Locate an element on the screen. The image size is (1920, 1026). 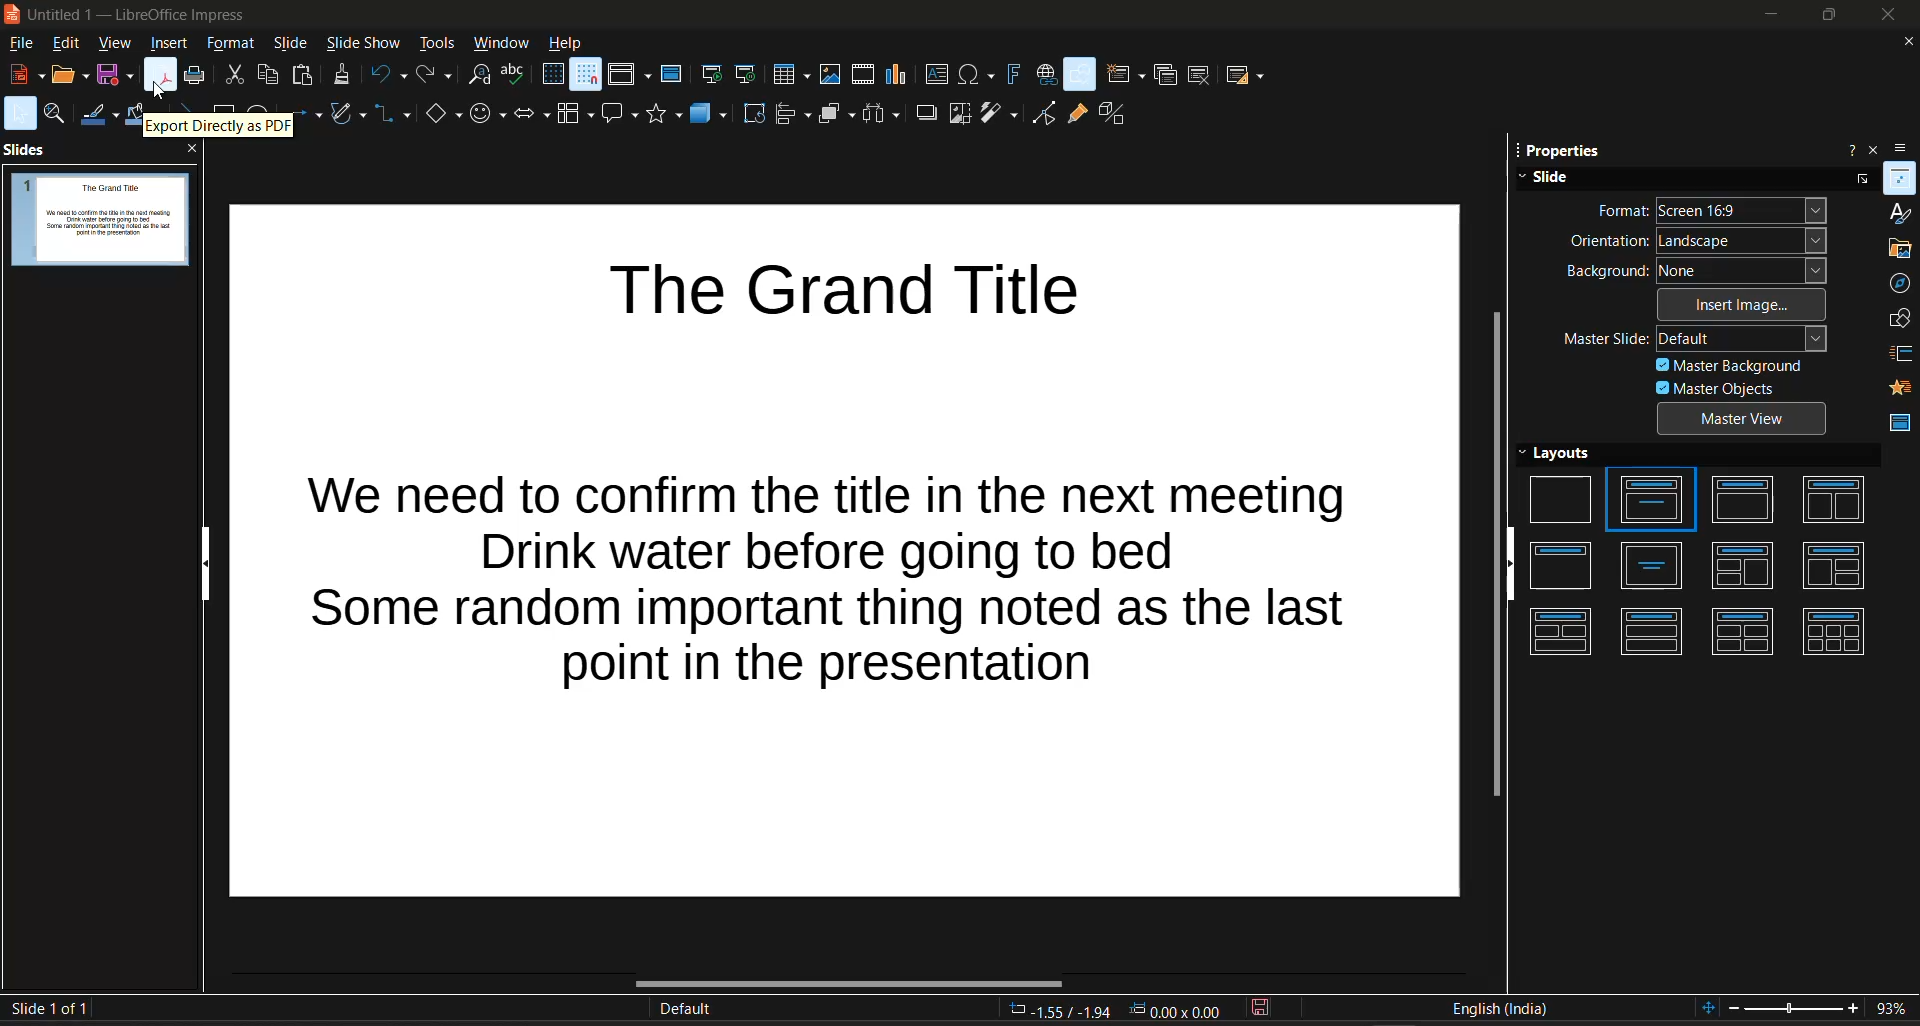
view is located at coordinates (113, 45).